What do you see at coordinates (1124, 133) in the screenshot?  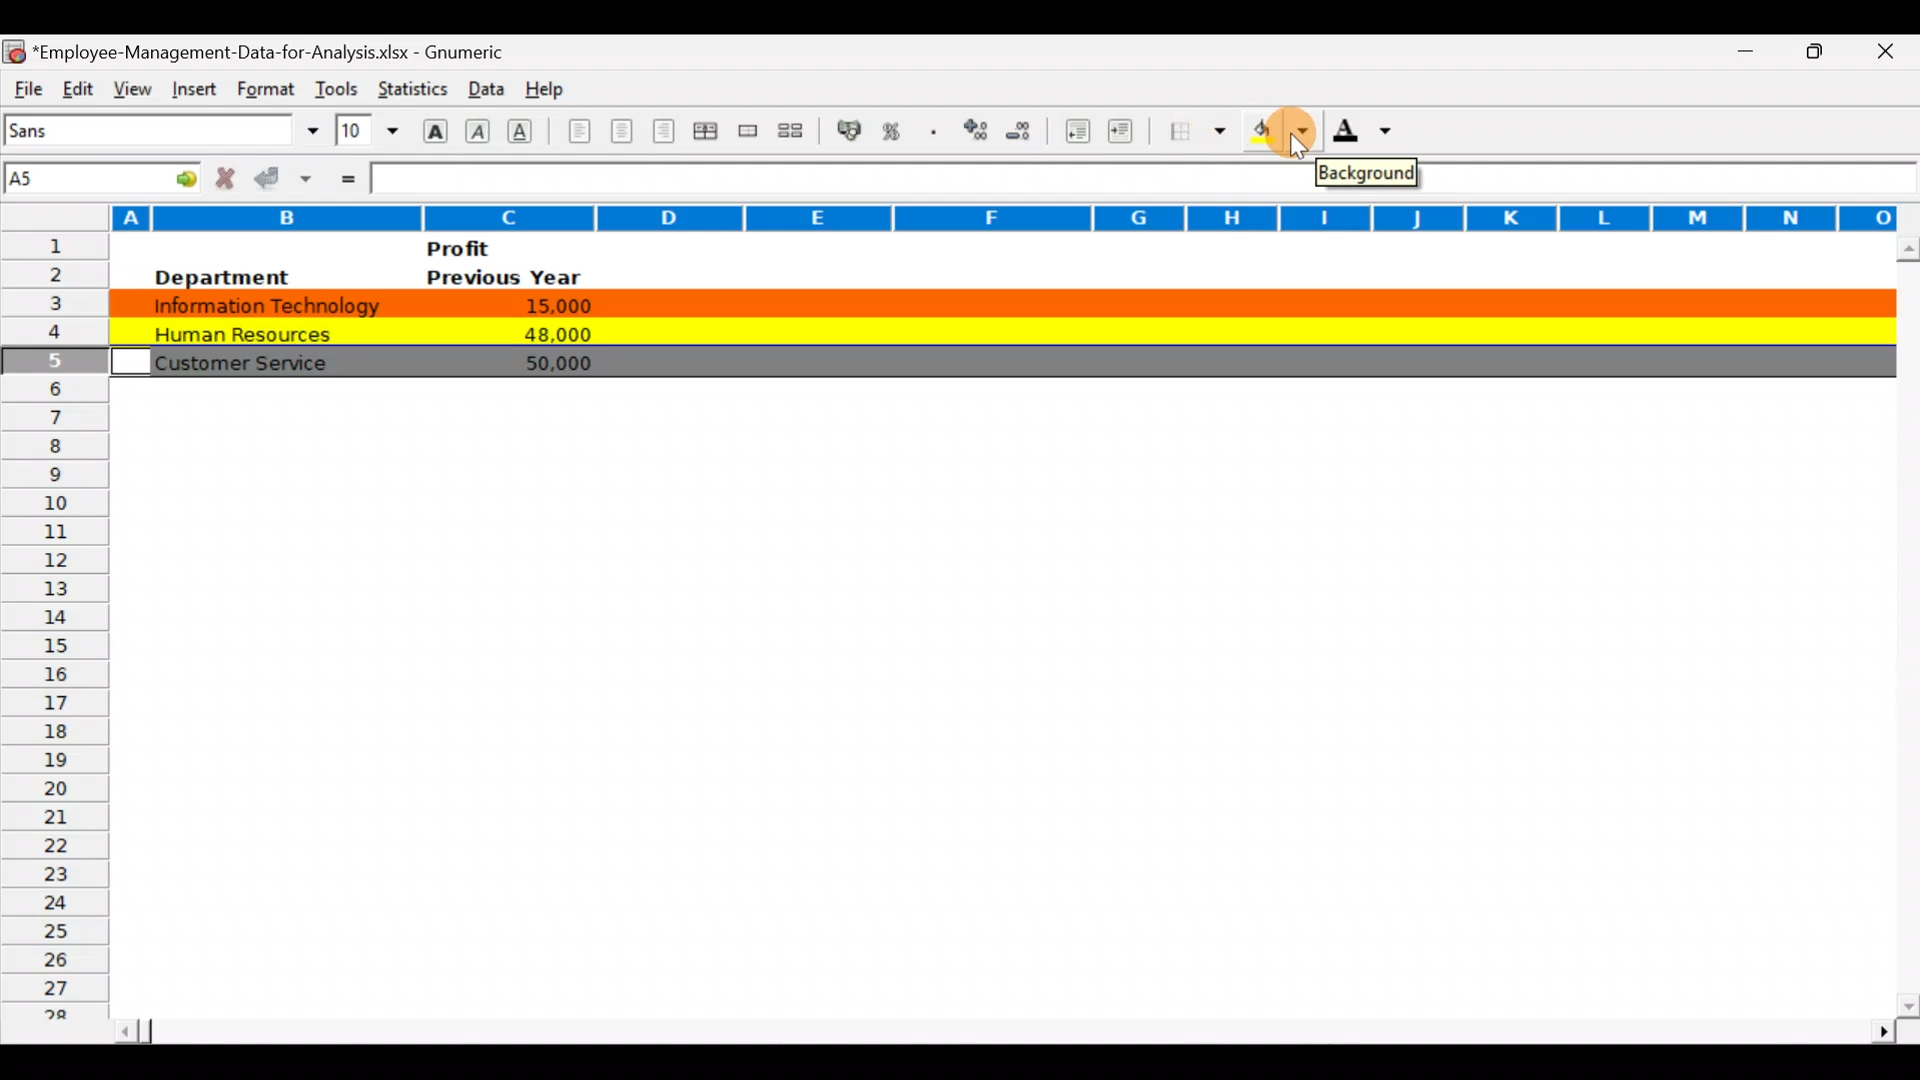 I see `Increase indent, align contents to the right` at bounding box center [1124, 133].